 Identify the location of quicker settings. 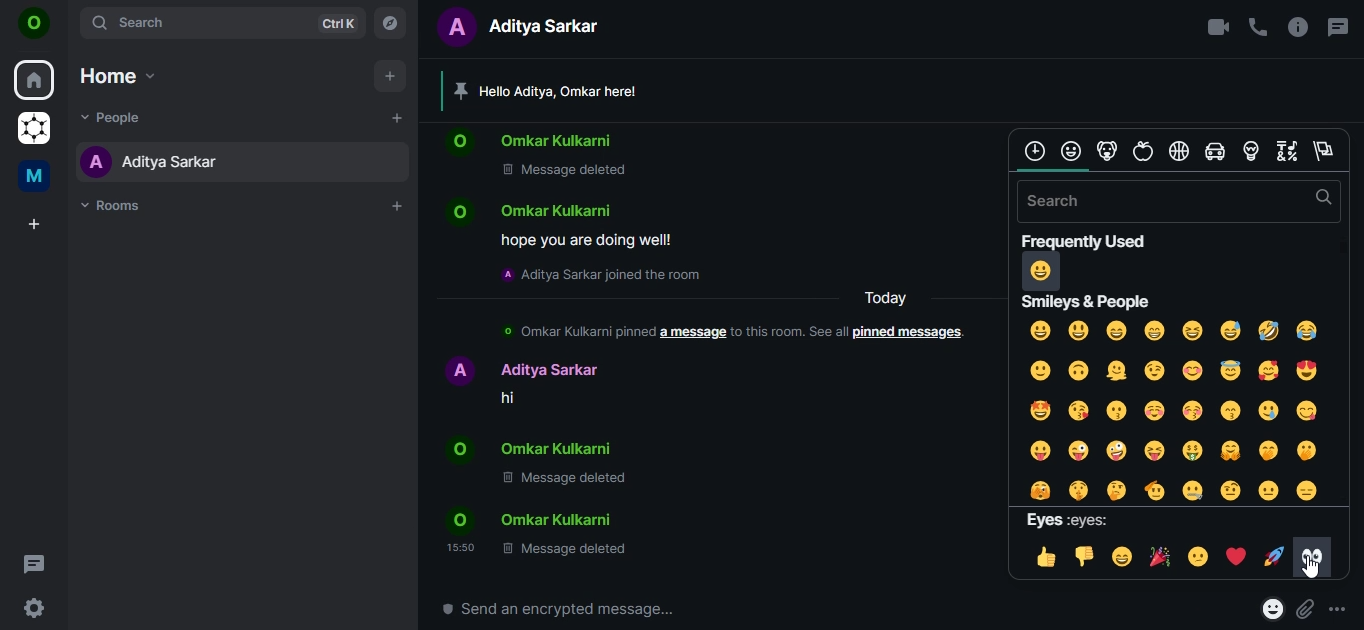
(32, 609).